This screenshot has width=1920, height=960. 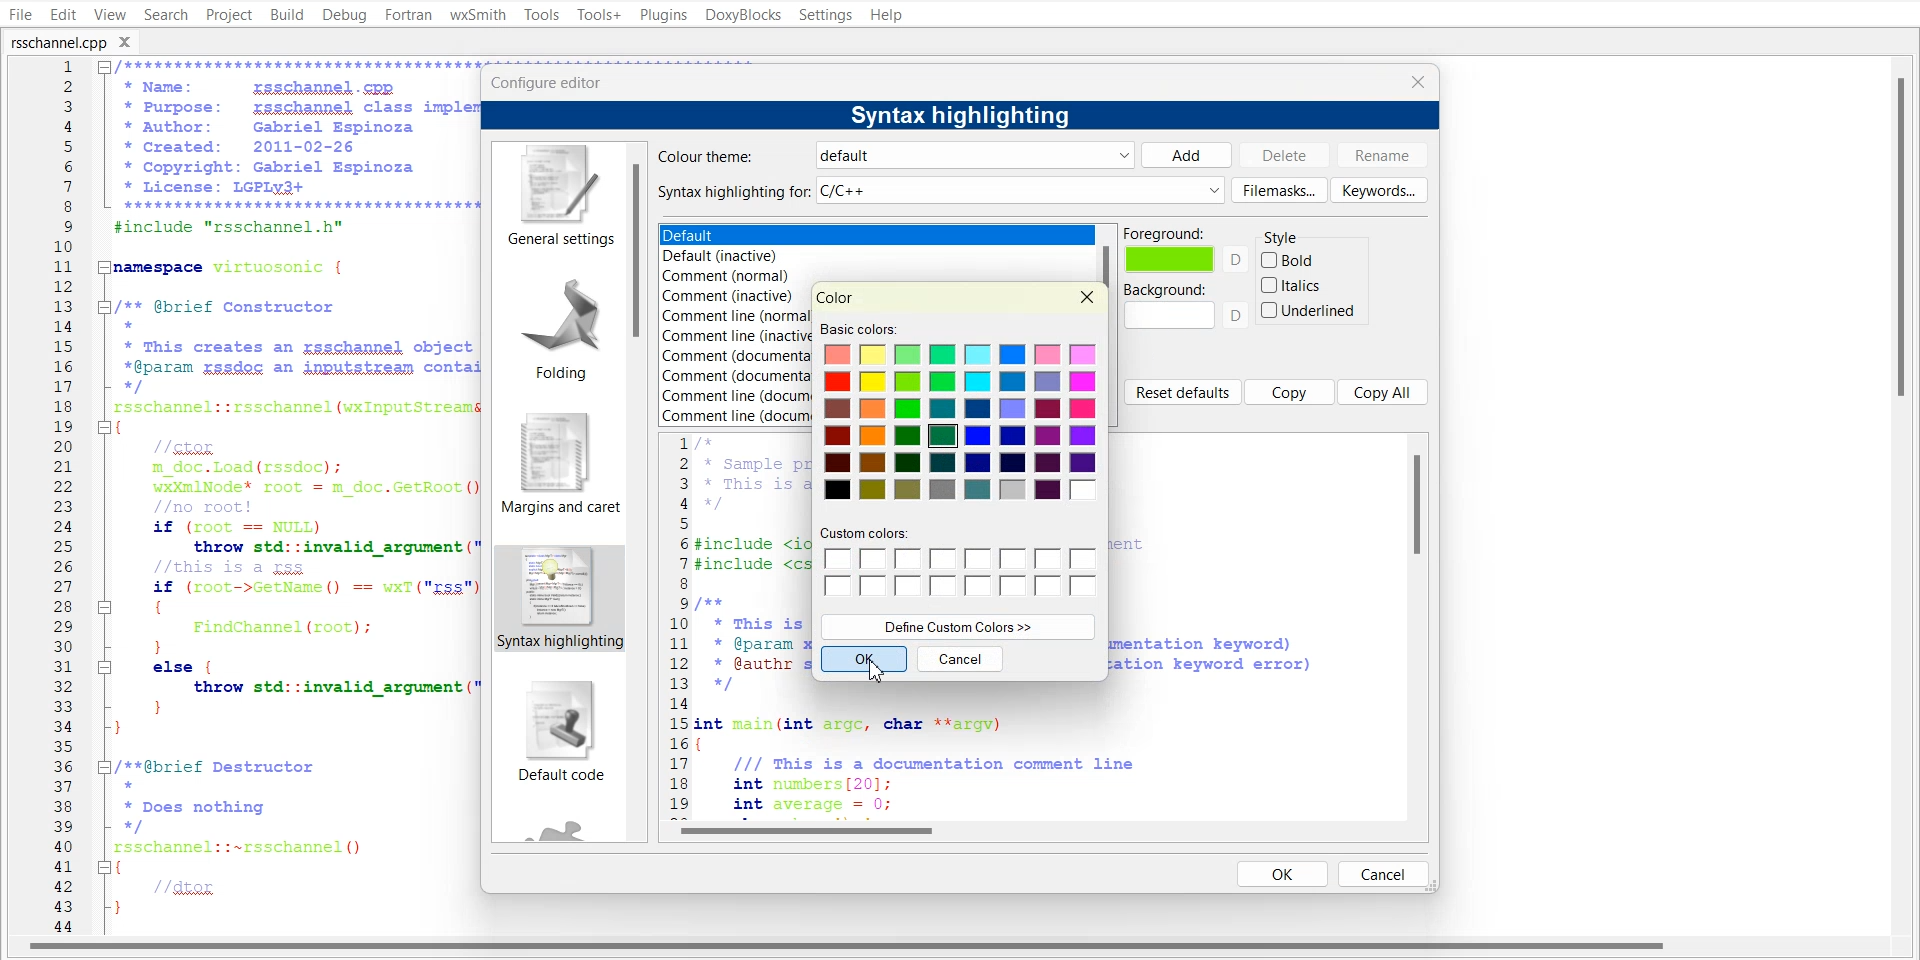 What do you see at coordinates (228, 14) in the screenshot?
I see `Project` at bounding box center [228, 14].